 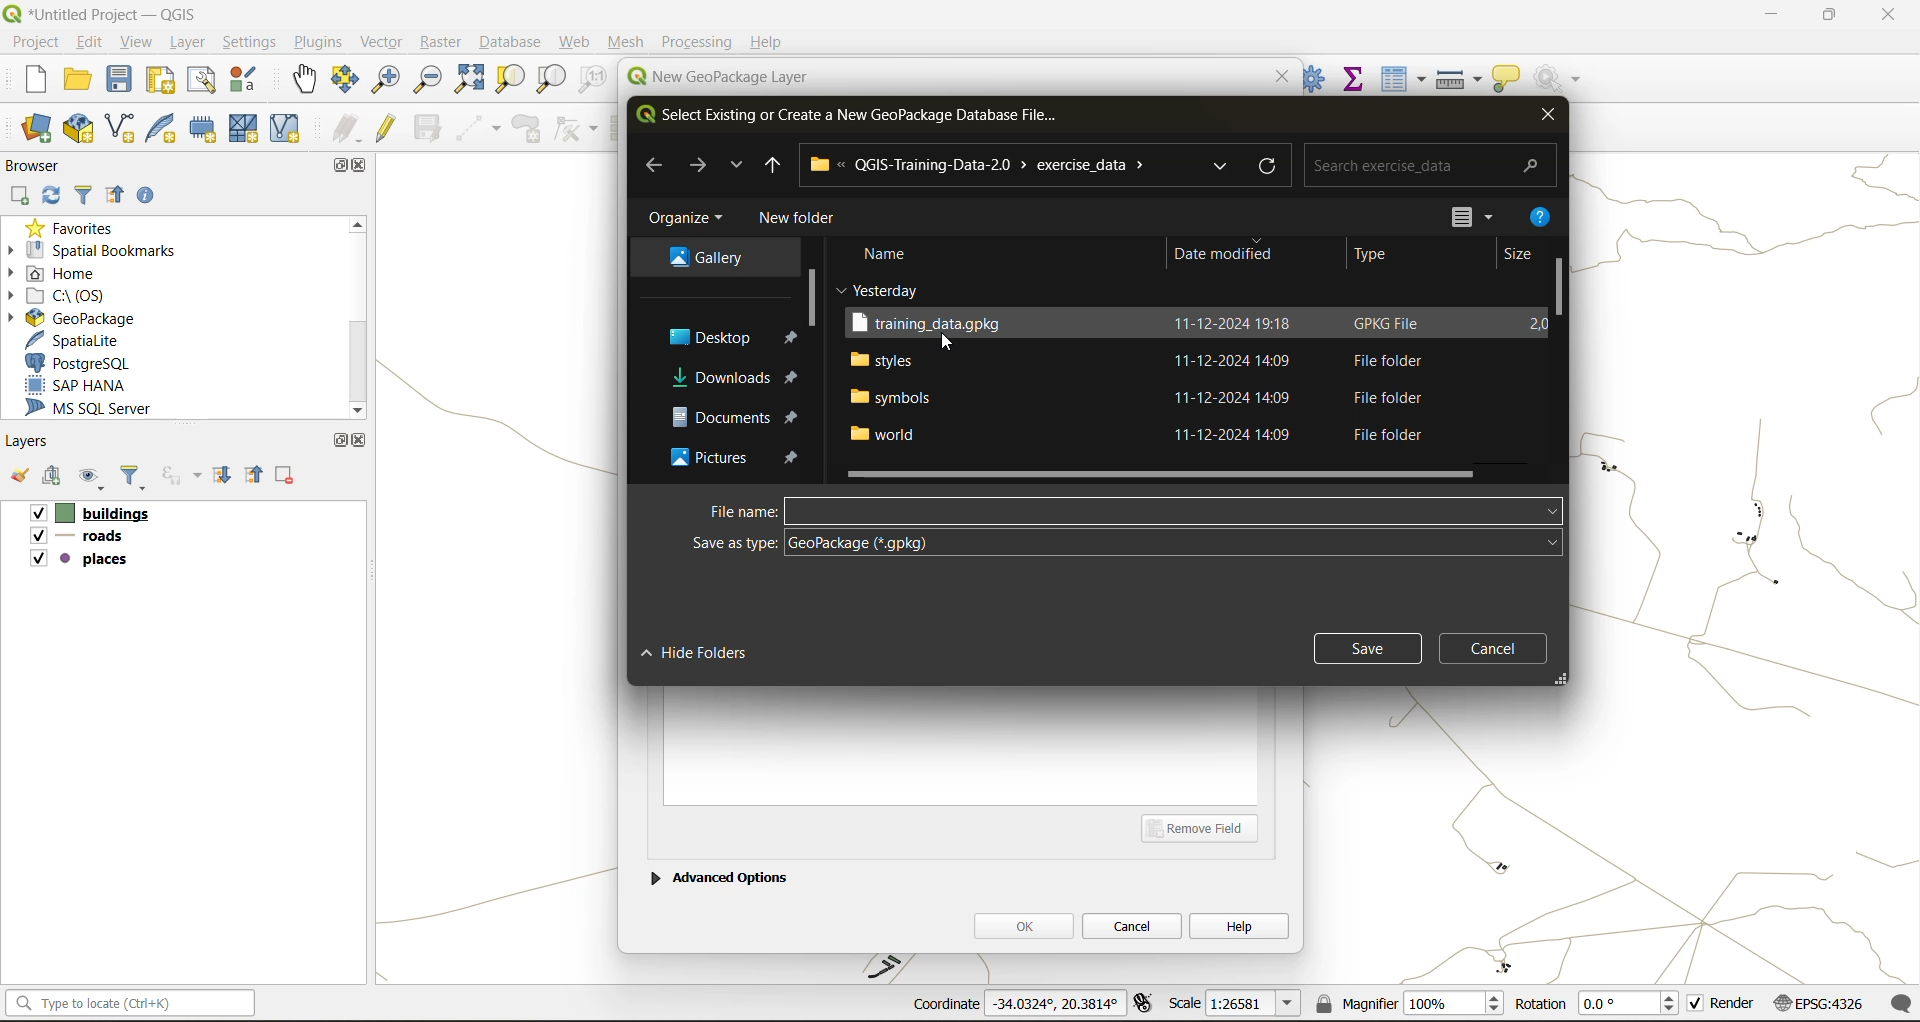 I want to click on styles, so click(x=883, y=358).